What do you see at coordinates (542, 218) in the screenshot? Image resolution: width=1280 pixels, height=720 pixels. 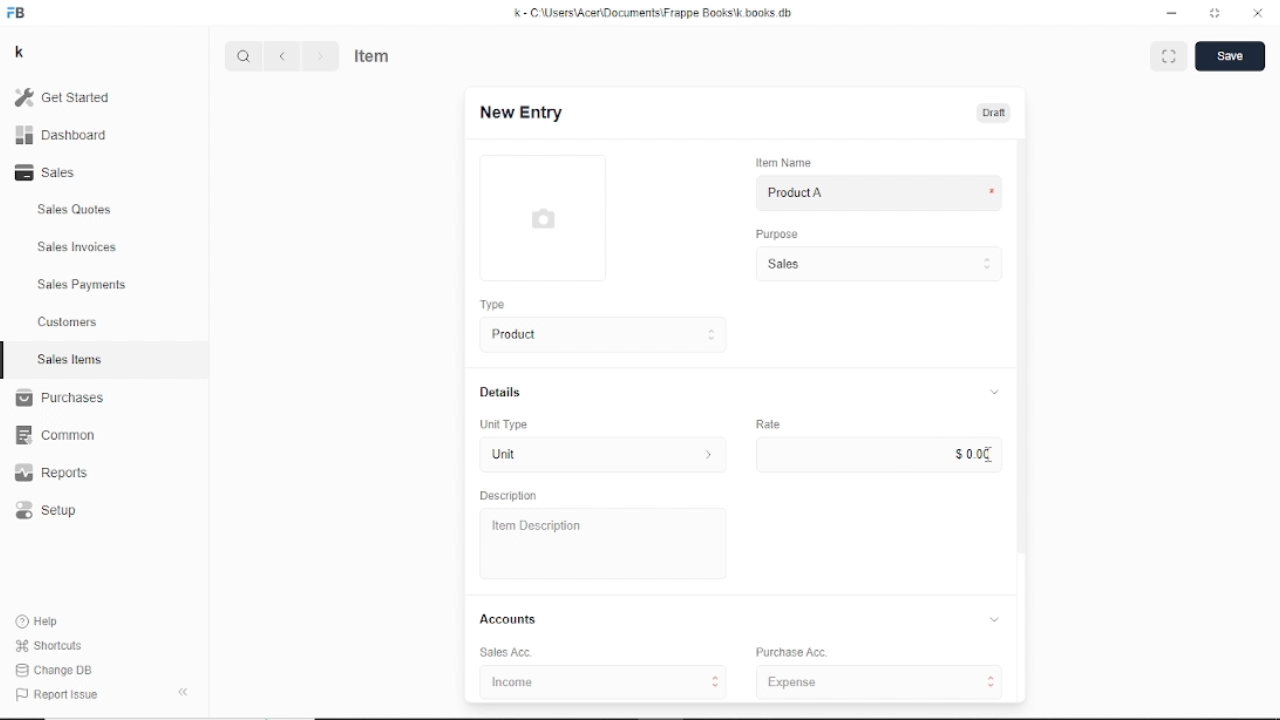 I see `Picture` at bounding box center [542, 218].